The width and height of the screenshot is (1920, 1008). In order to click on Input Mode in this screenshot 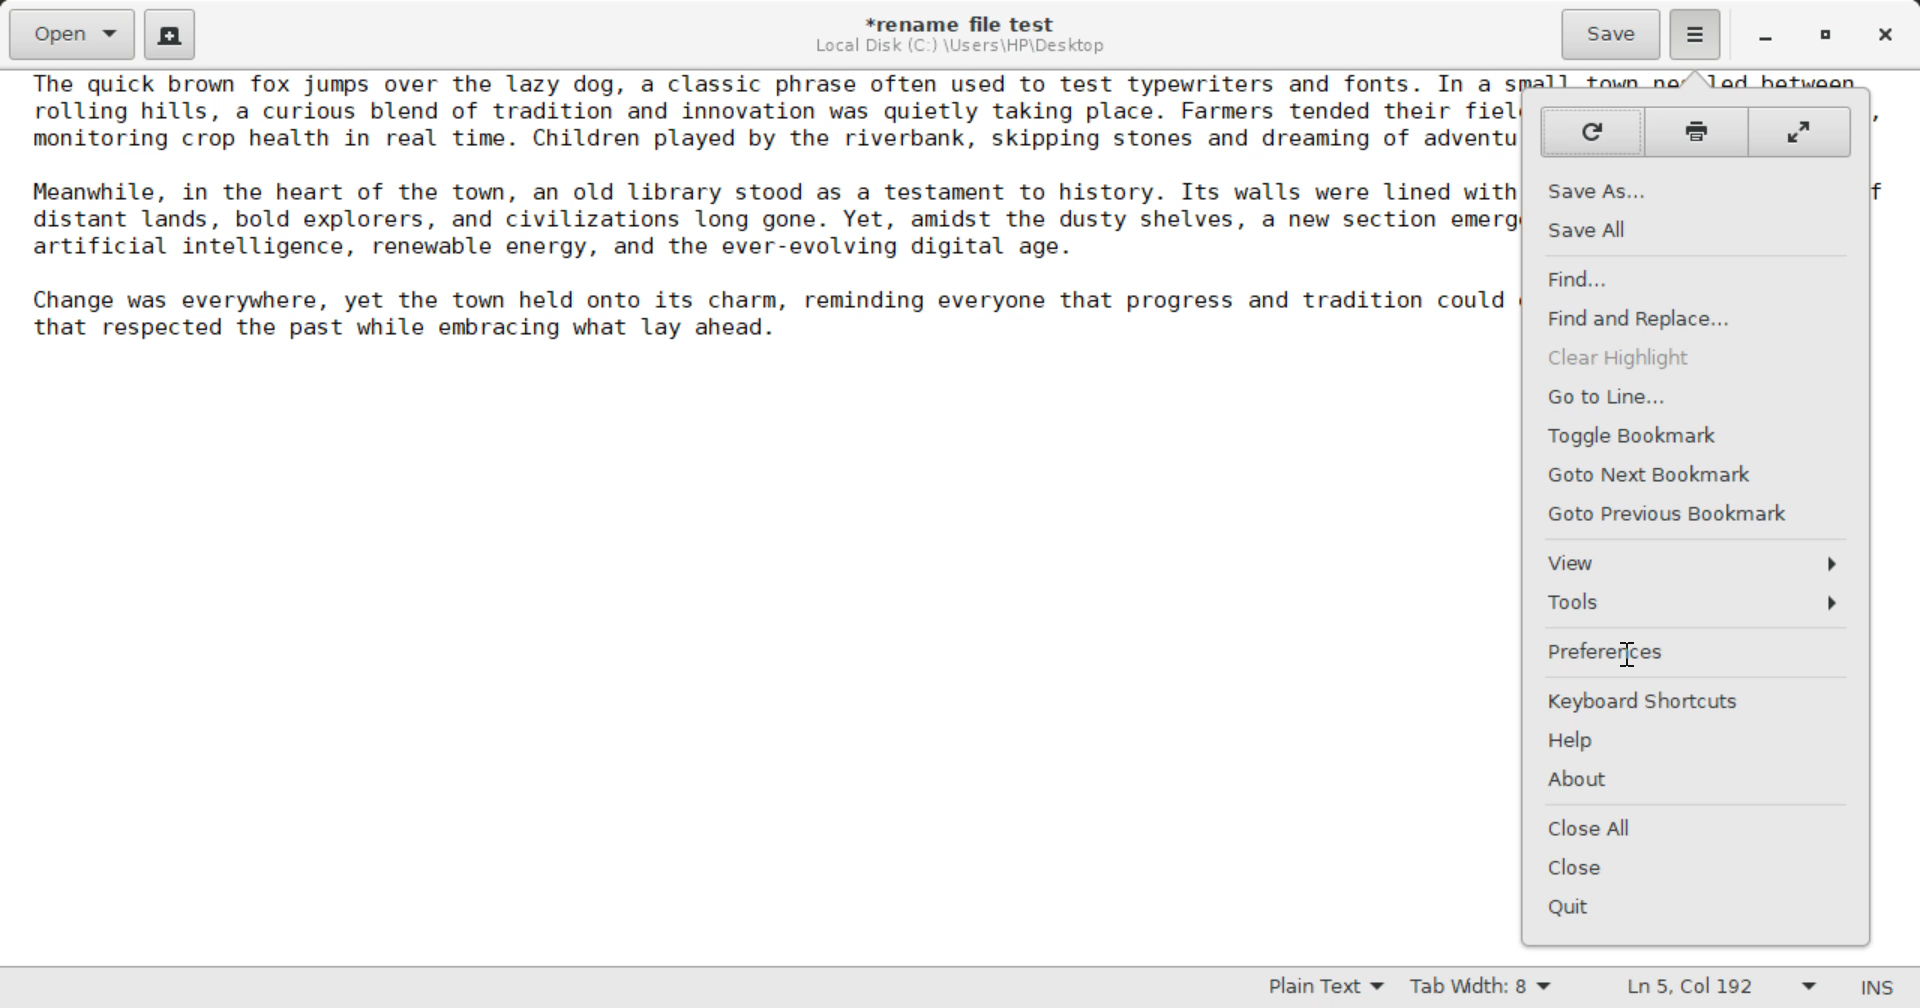, I will do `click(1877, 990)`.